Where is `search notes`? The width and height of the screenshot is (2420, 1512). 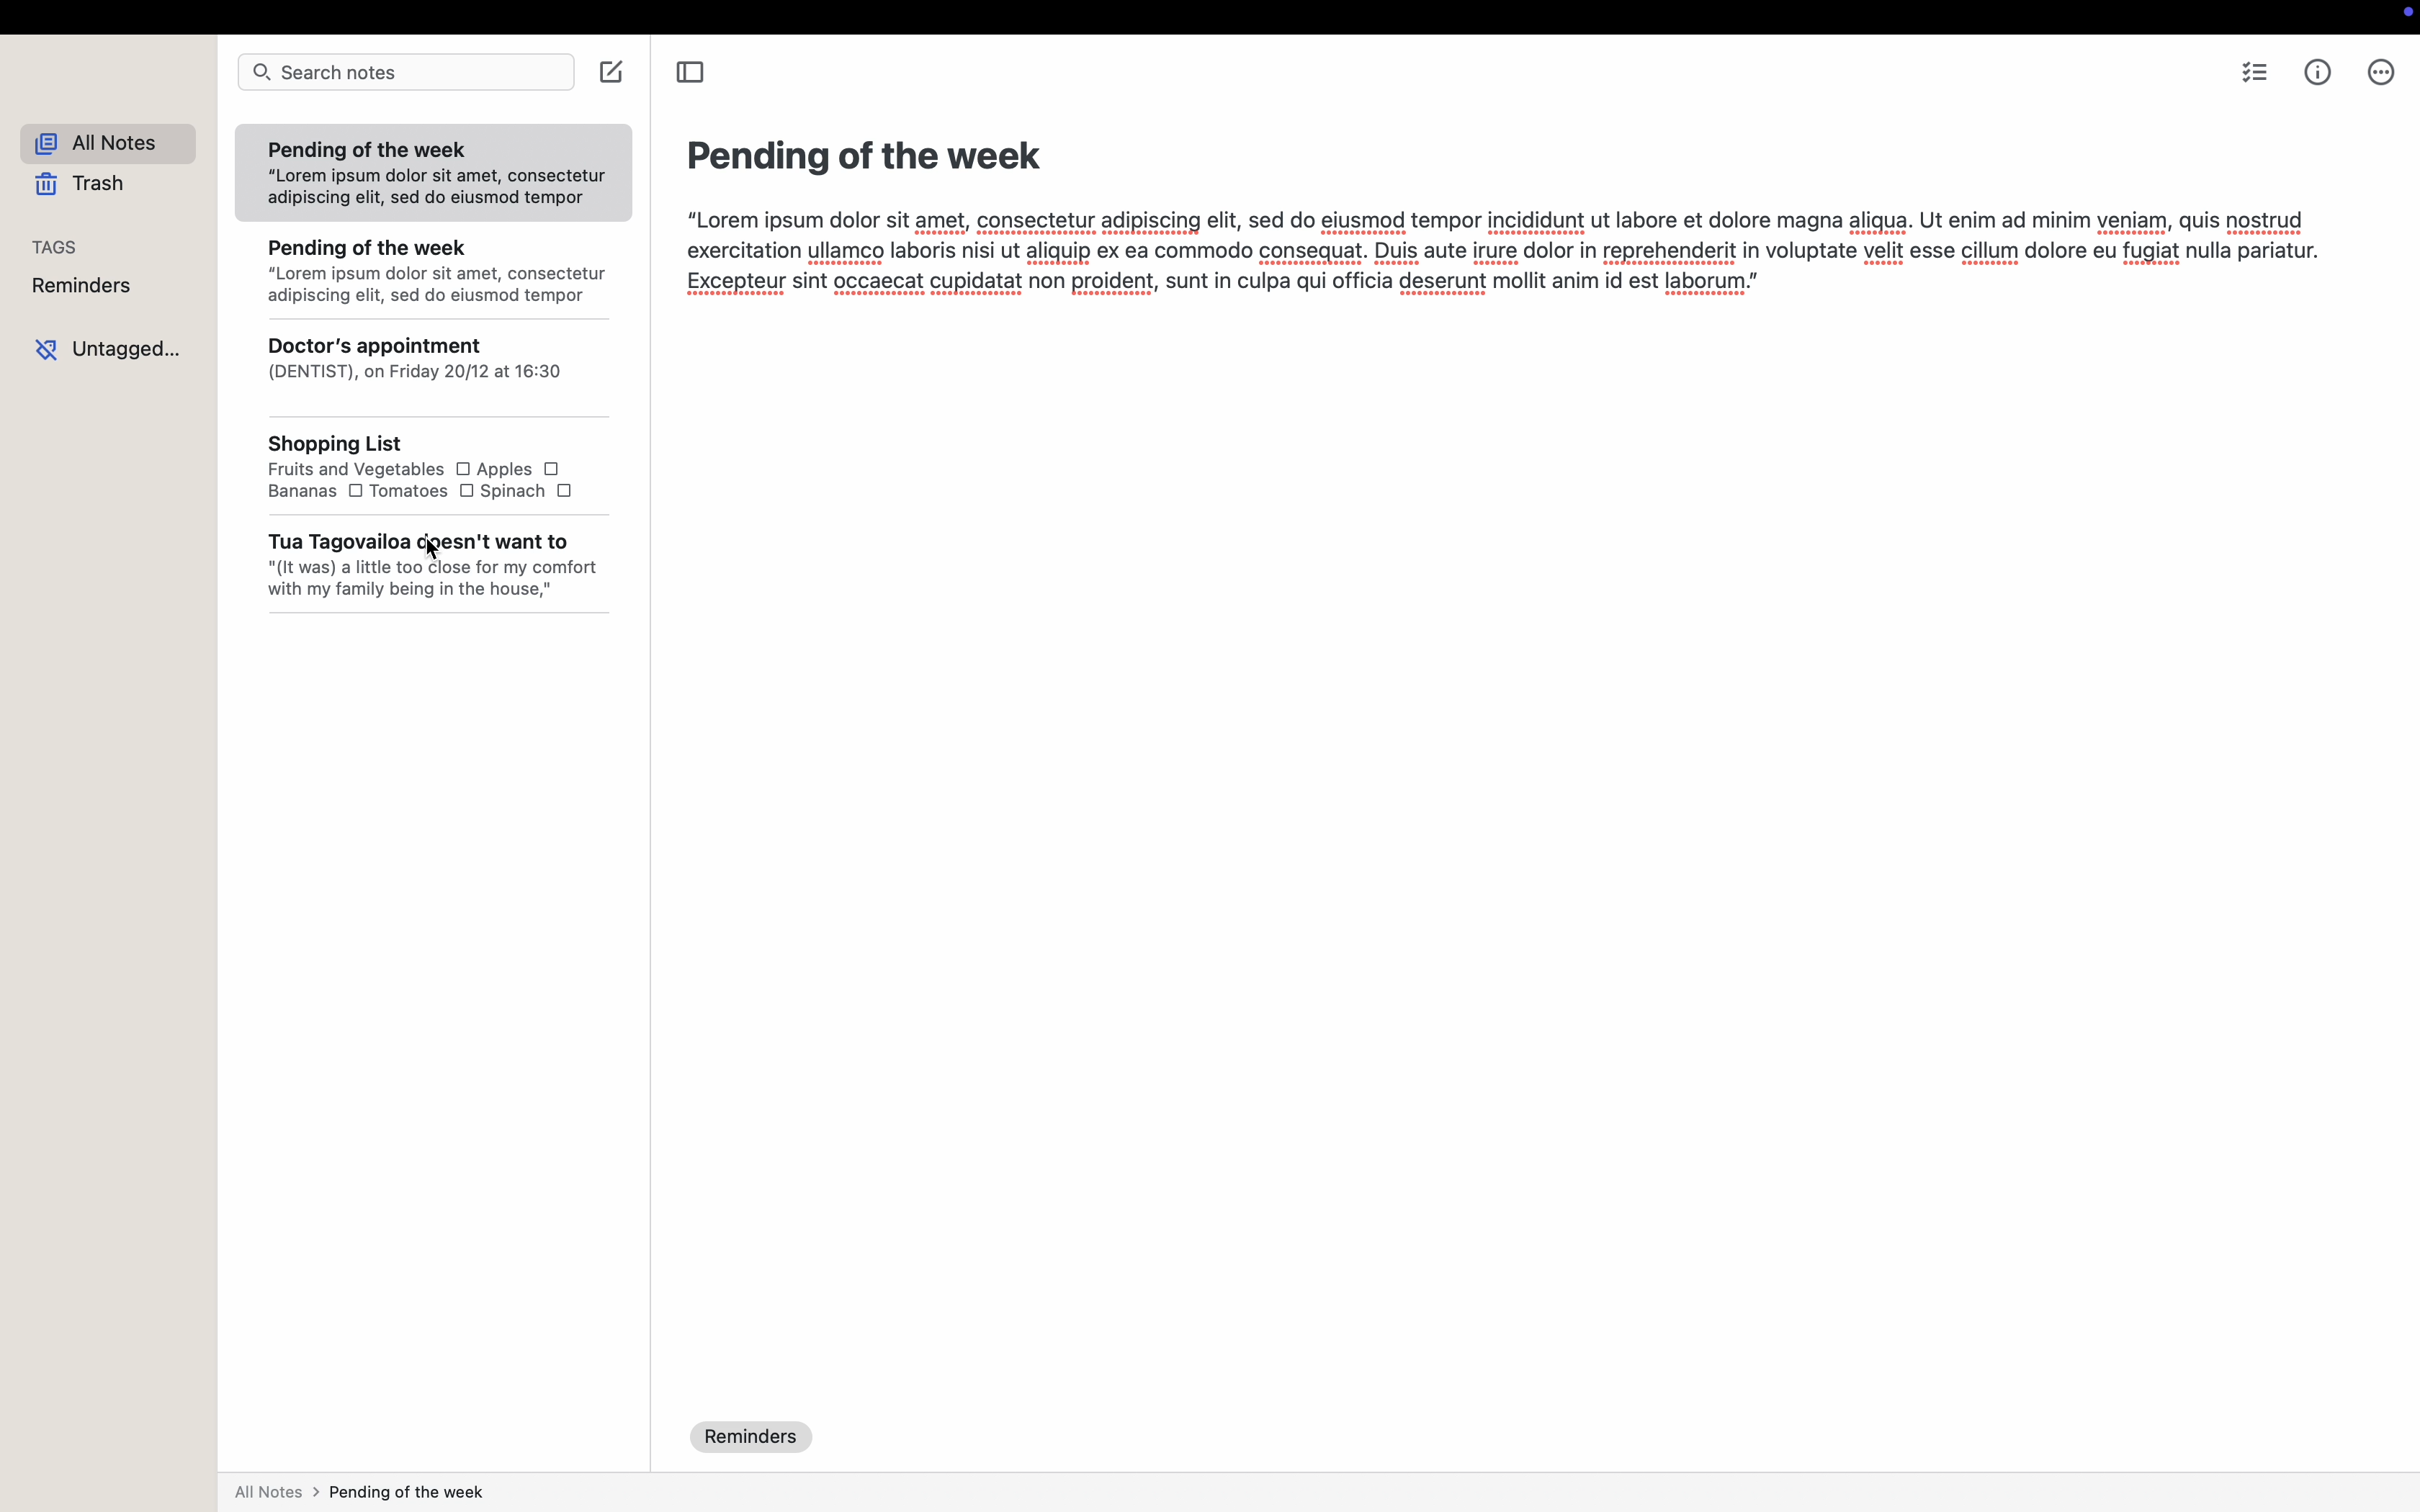
search notes is located at coordinates (408, 72).